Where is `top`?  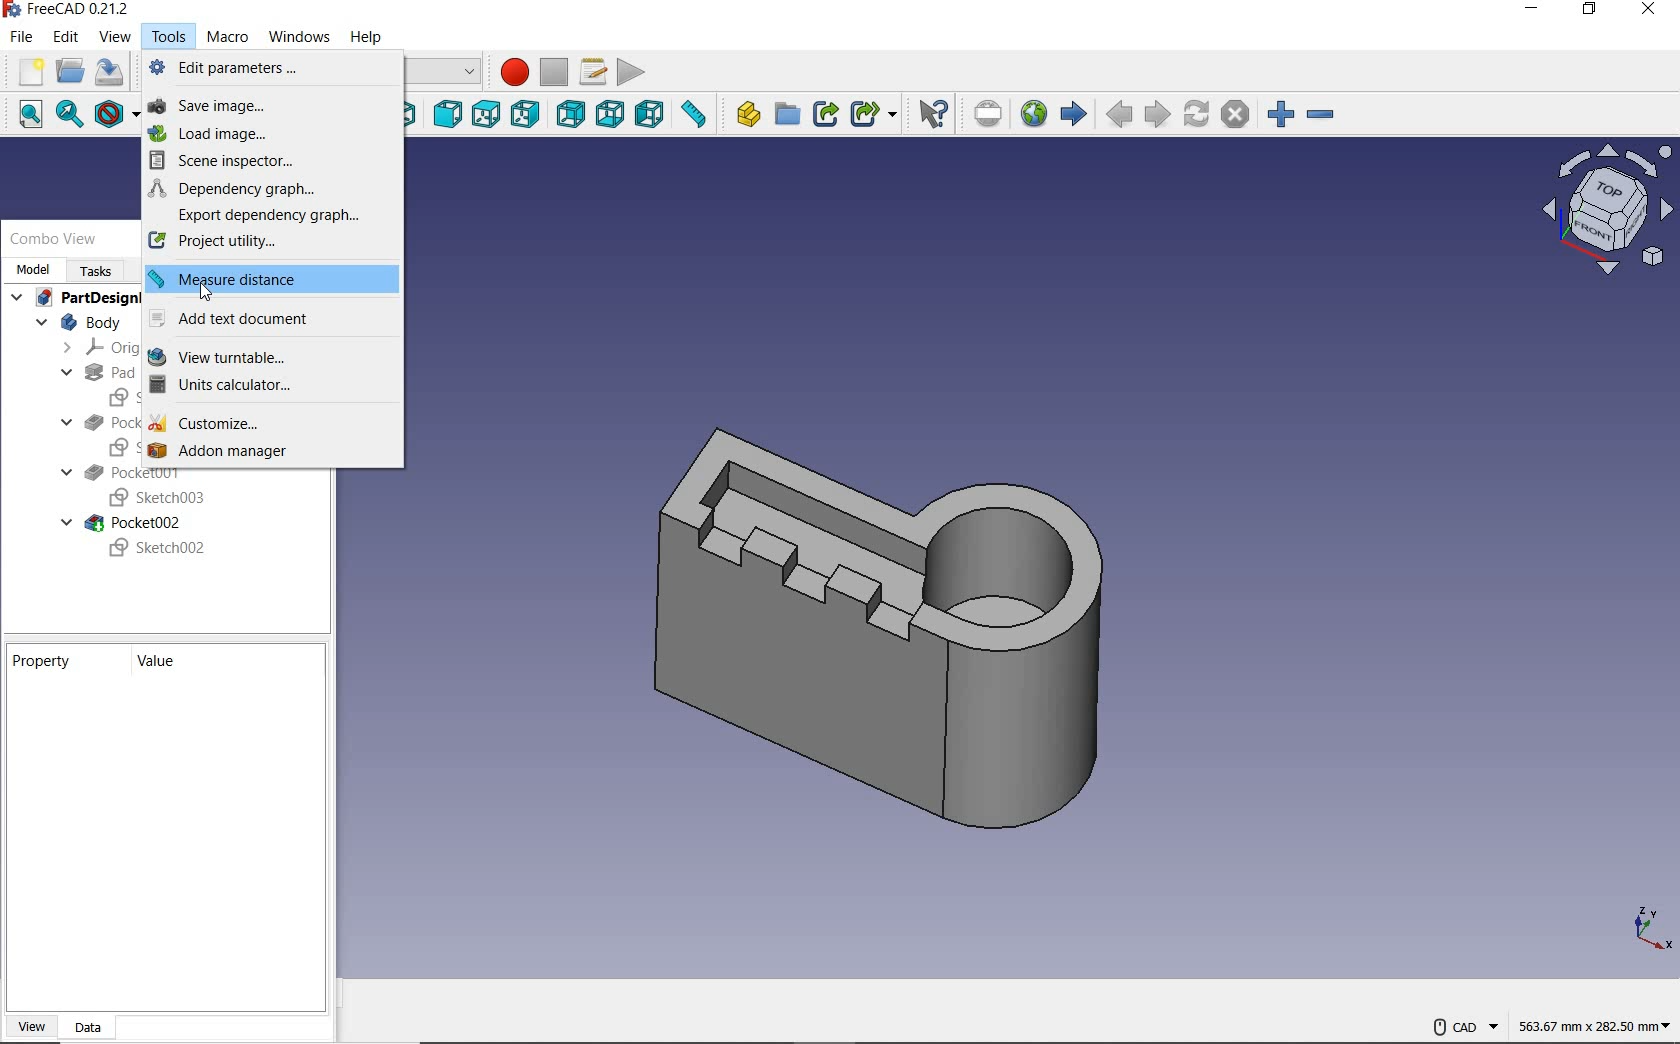
top is located at coordinates (485, 116).